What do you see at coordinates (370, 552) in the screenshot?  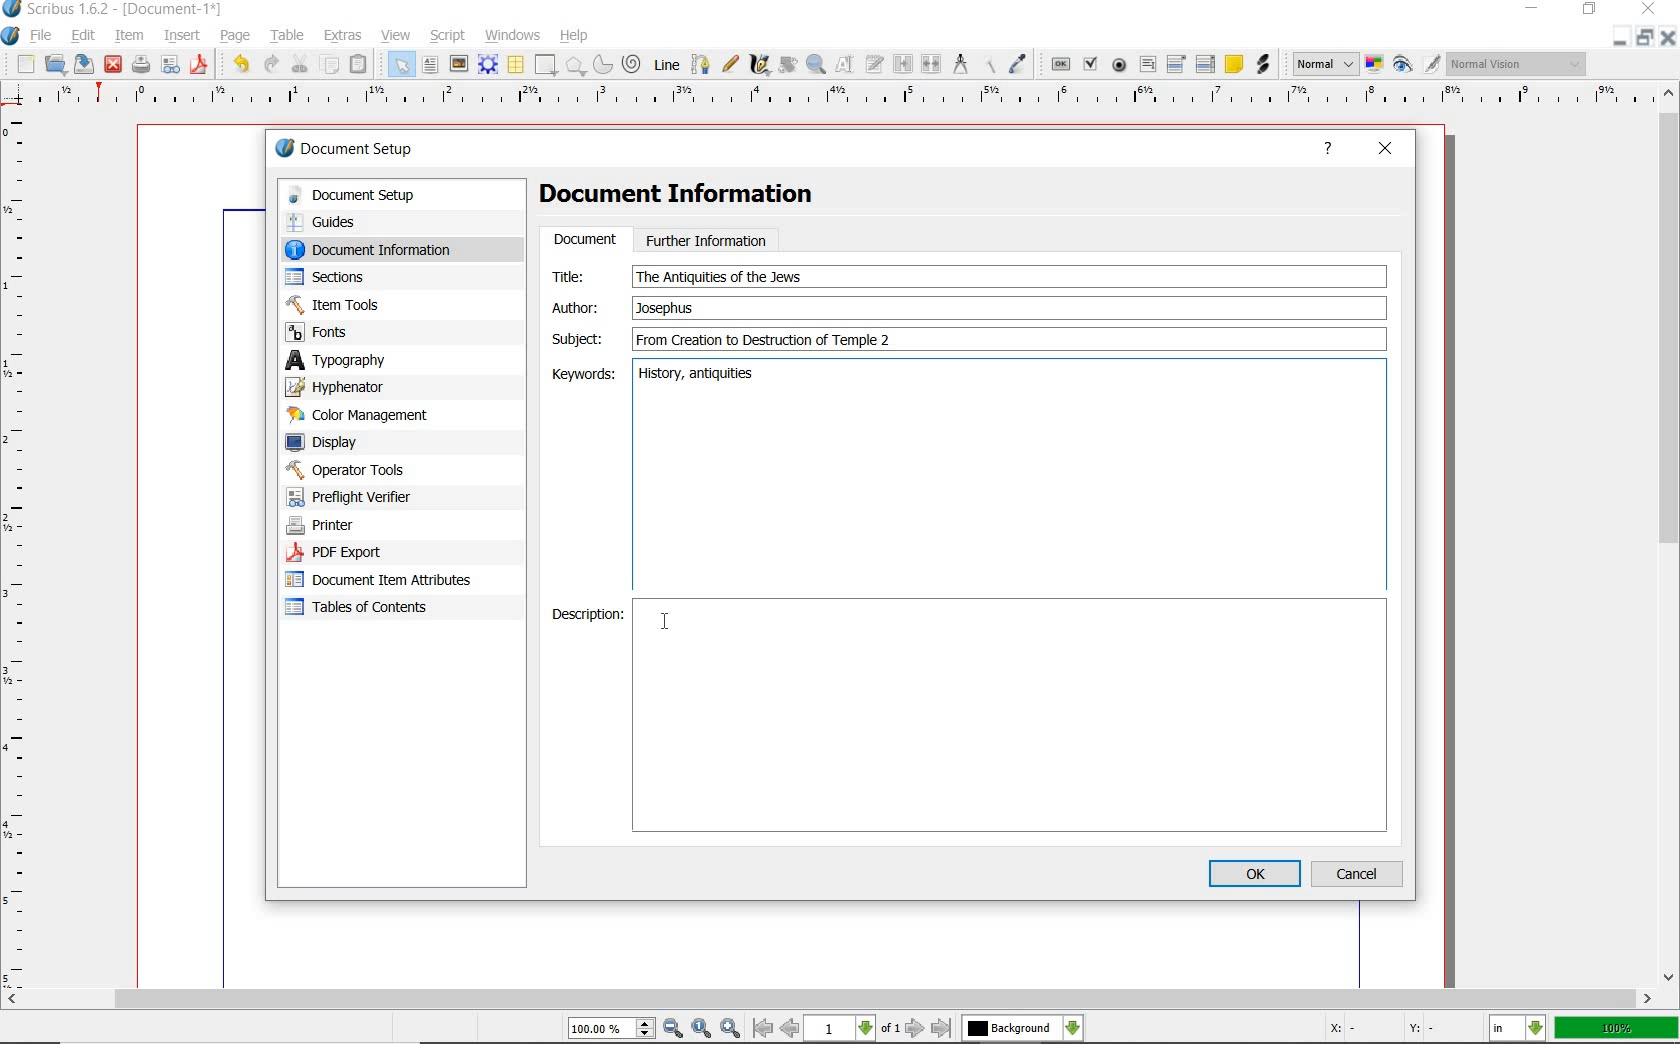 I see `PDF Export` at bounding box center [370, 552].